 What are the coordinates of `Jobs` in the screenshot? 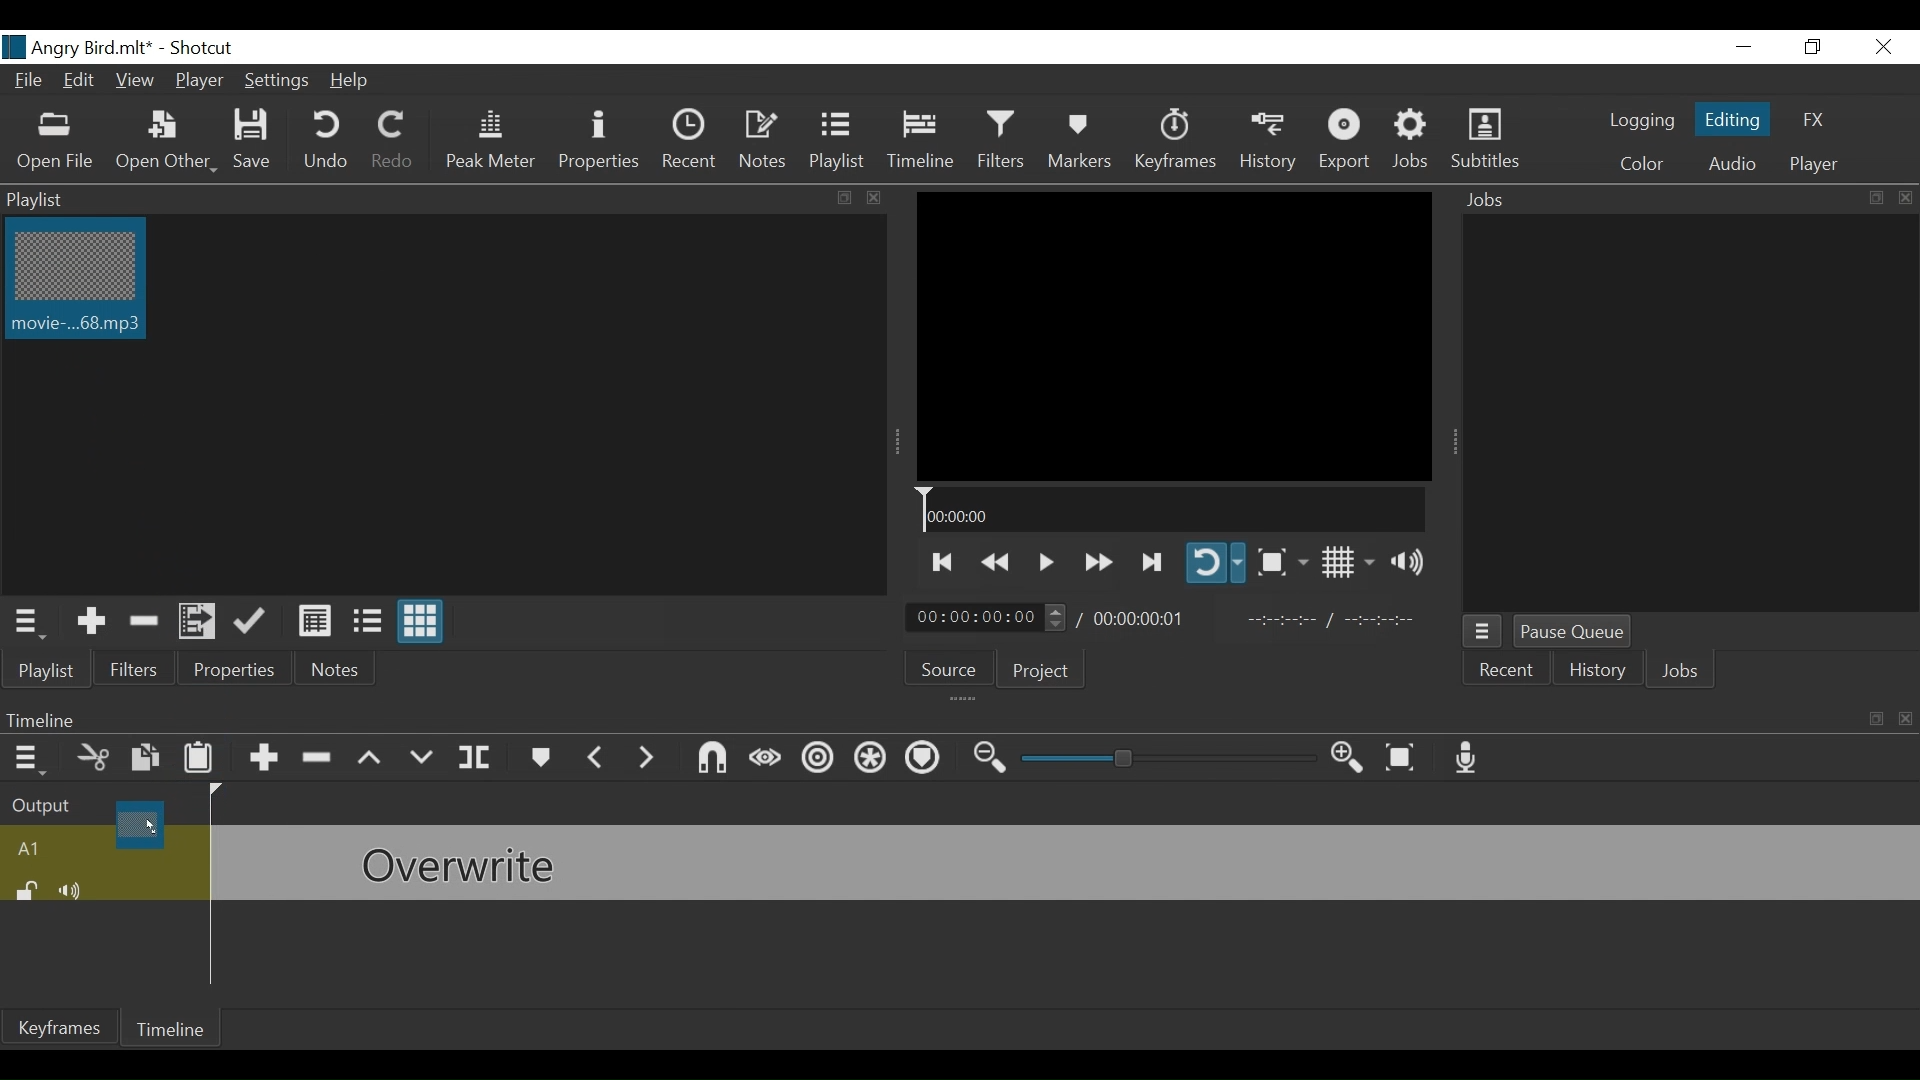 It's located at (1654, 200).